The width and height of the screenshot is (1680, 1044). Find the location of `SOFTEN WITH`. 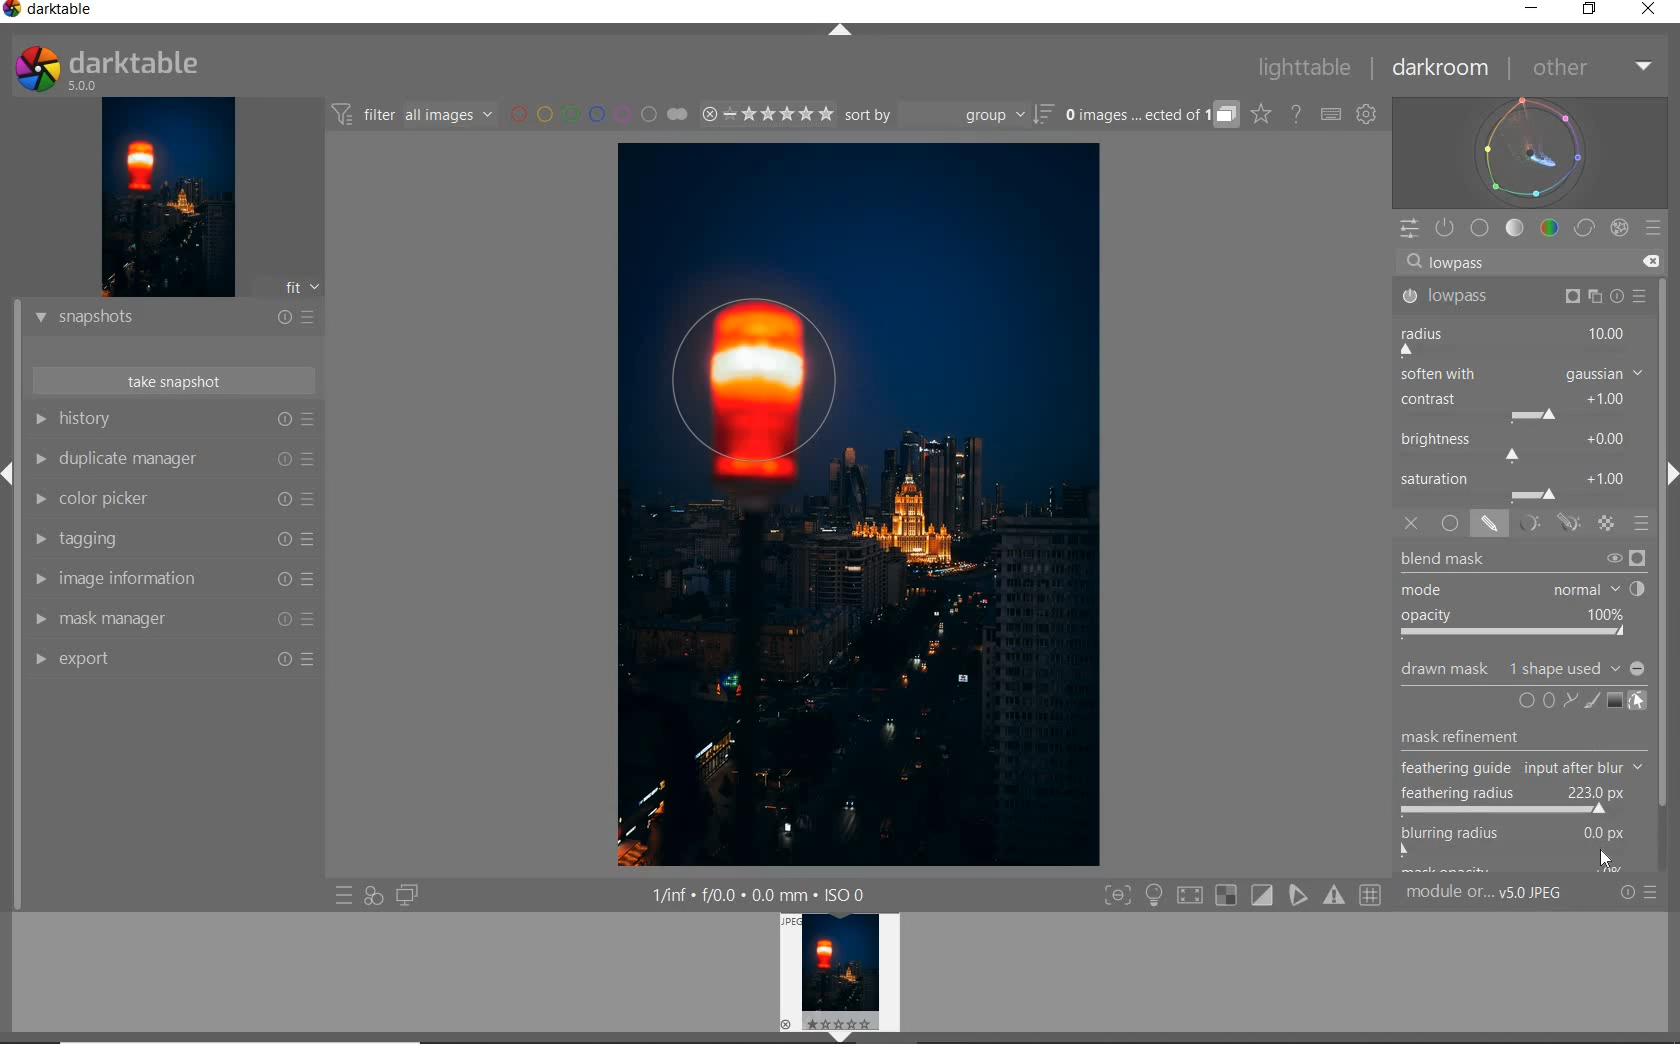

SOFTEN WITH is located at coordinates (1522, 375).